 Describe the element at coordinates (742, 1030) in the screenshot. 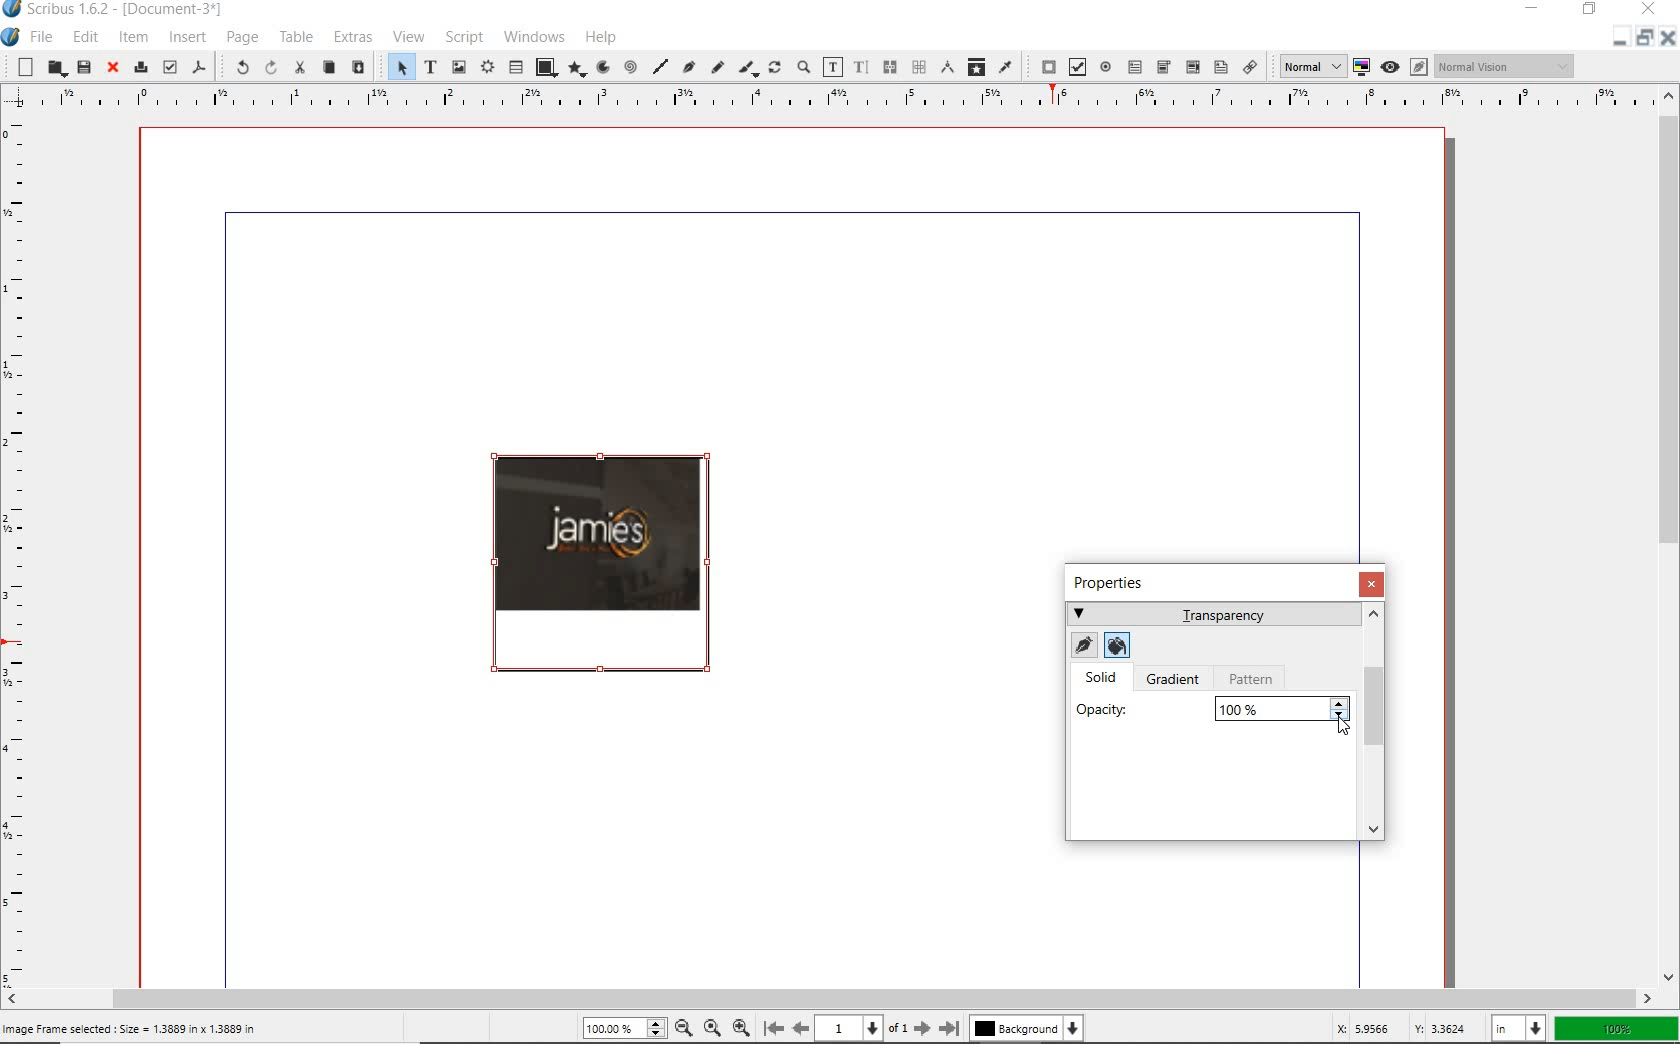

I see `zoom in` at that location.